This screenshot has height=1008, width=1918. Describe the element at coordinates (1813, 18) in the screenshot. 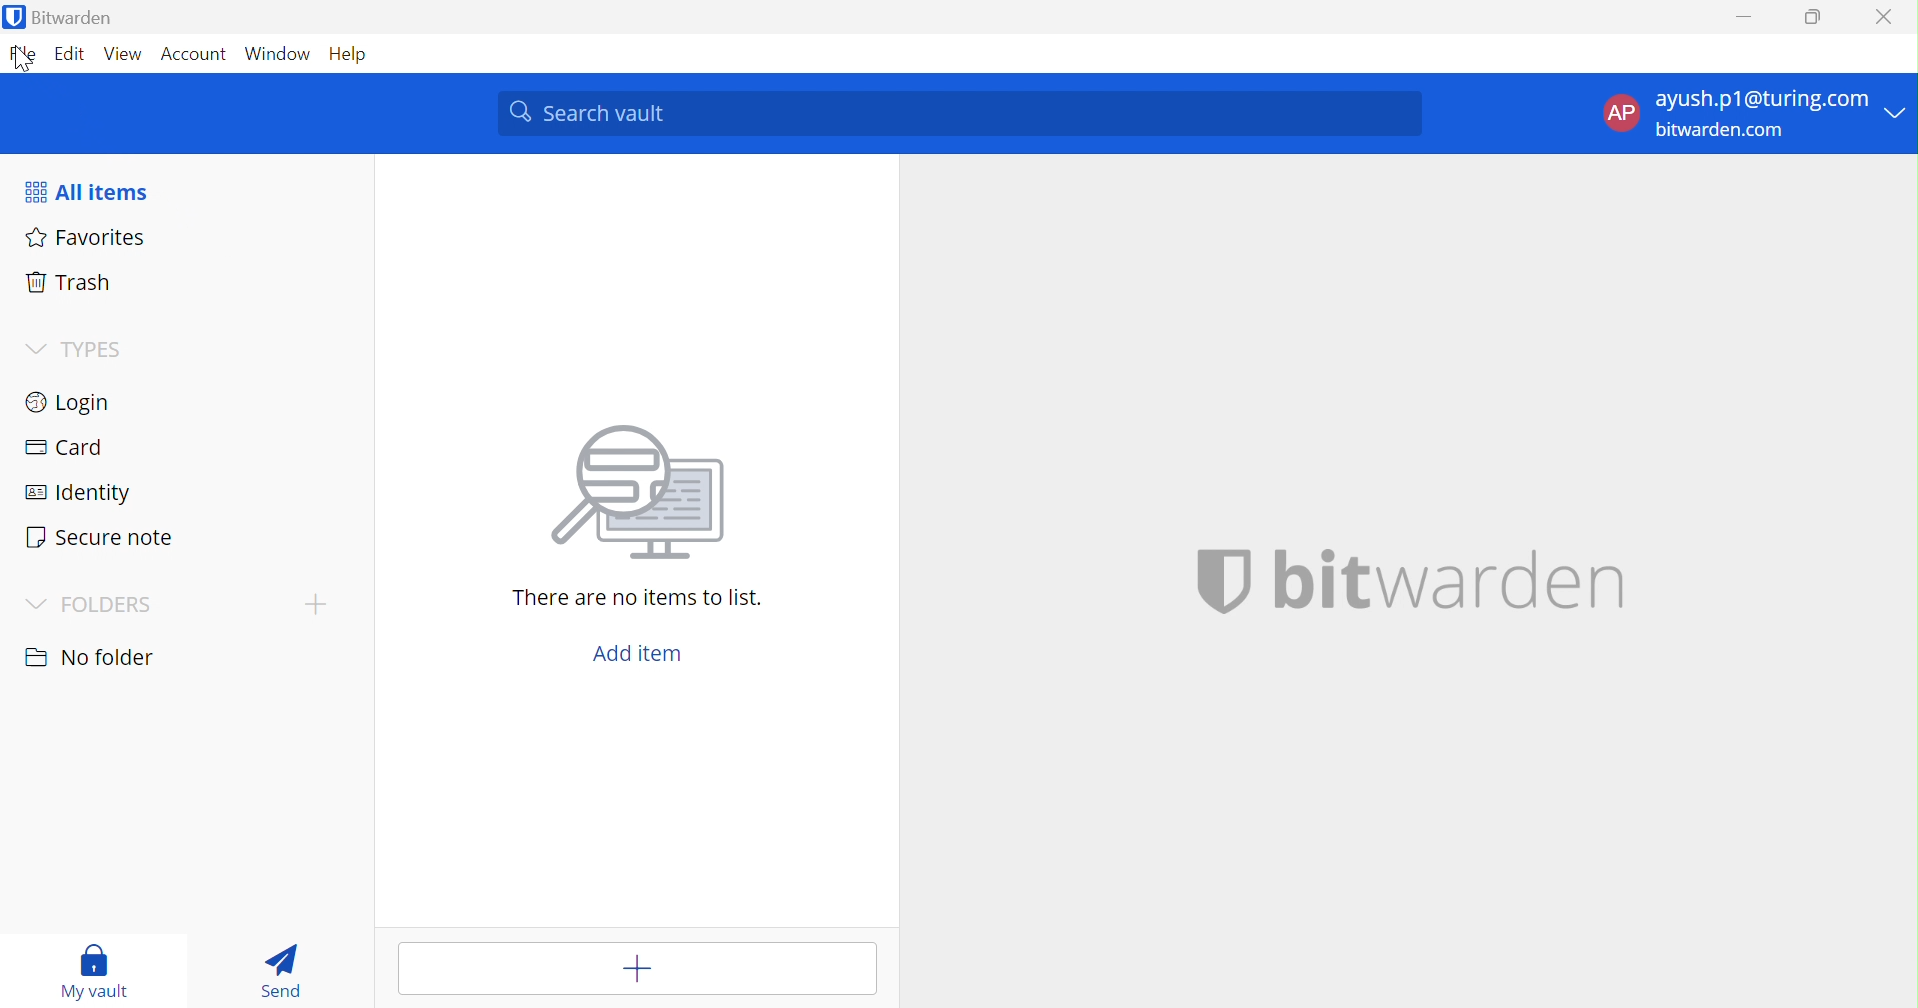

I see `Restore Down` at that location.